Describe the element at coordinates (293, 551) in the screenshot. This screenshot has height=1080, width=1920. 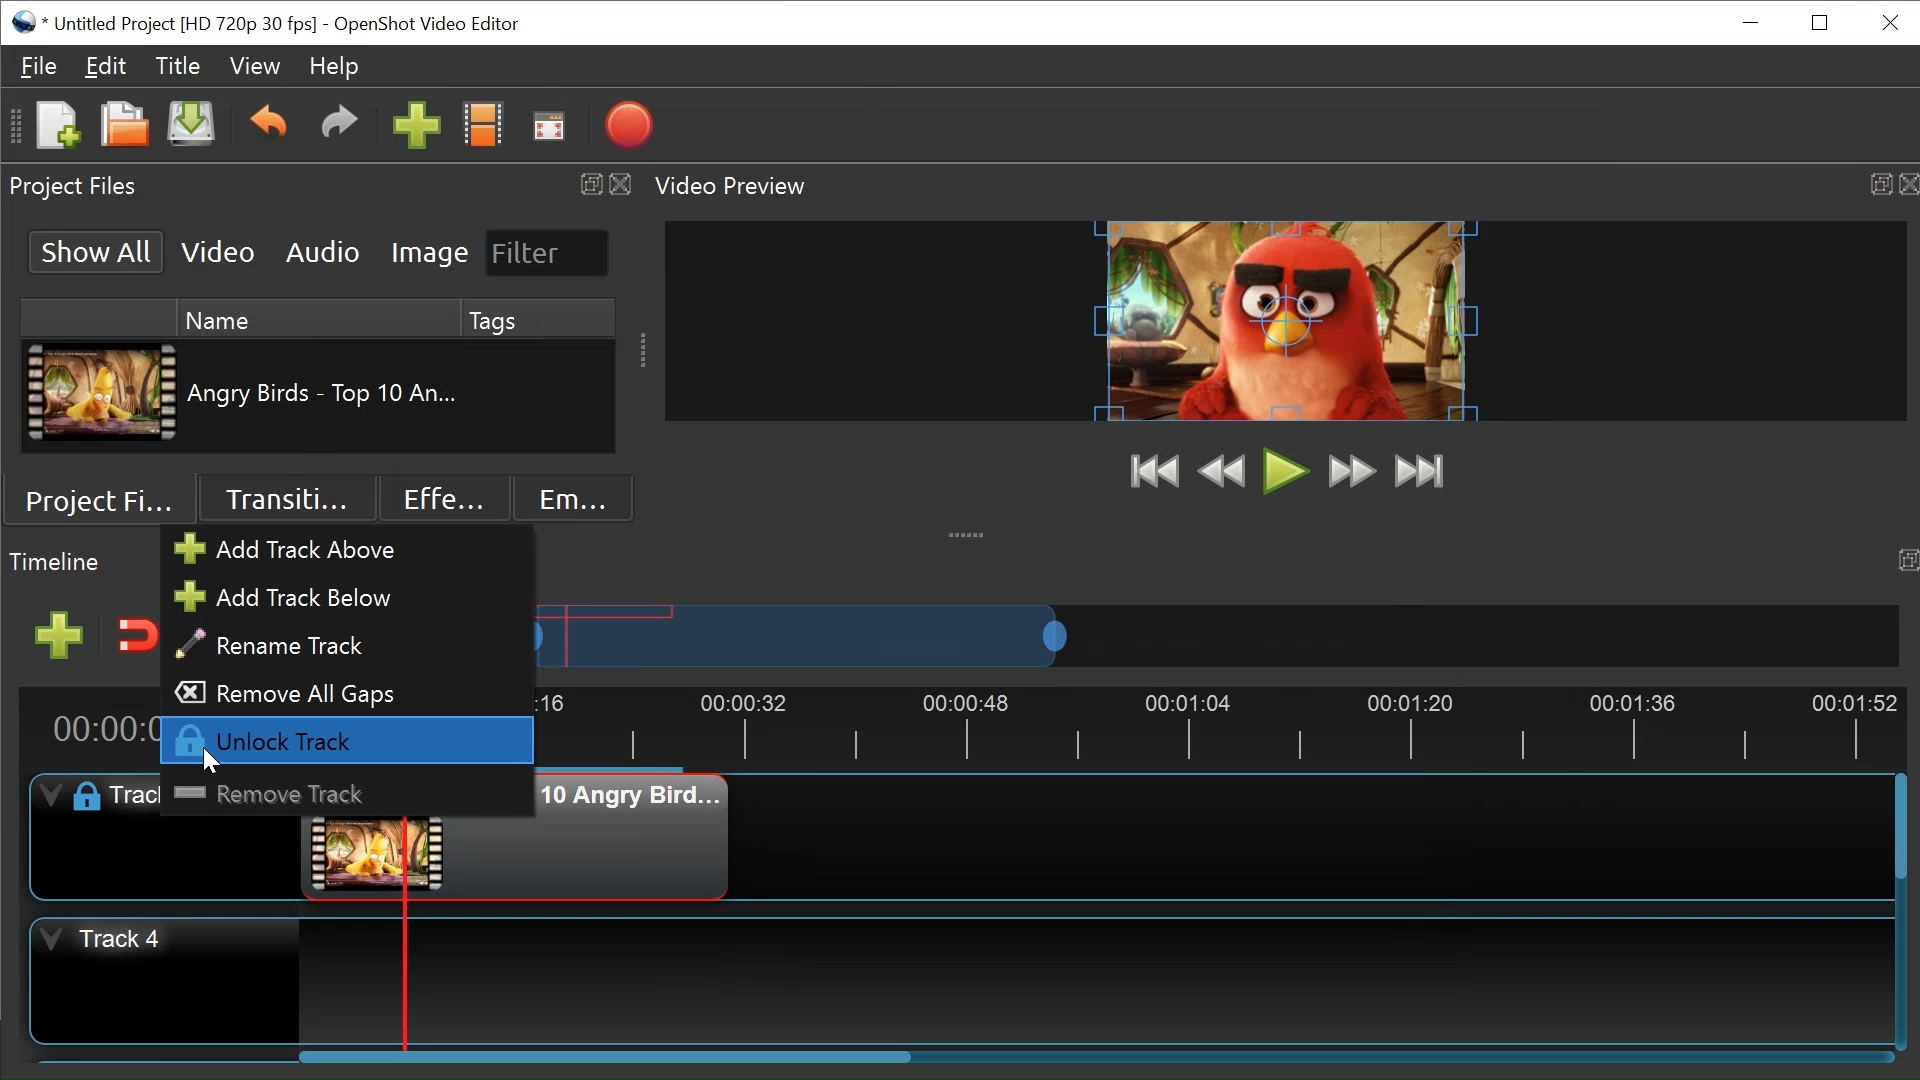
I see `Add track above` at that location.